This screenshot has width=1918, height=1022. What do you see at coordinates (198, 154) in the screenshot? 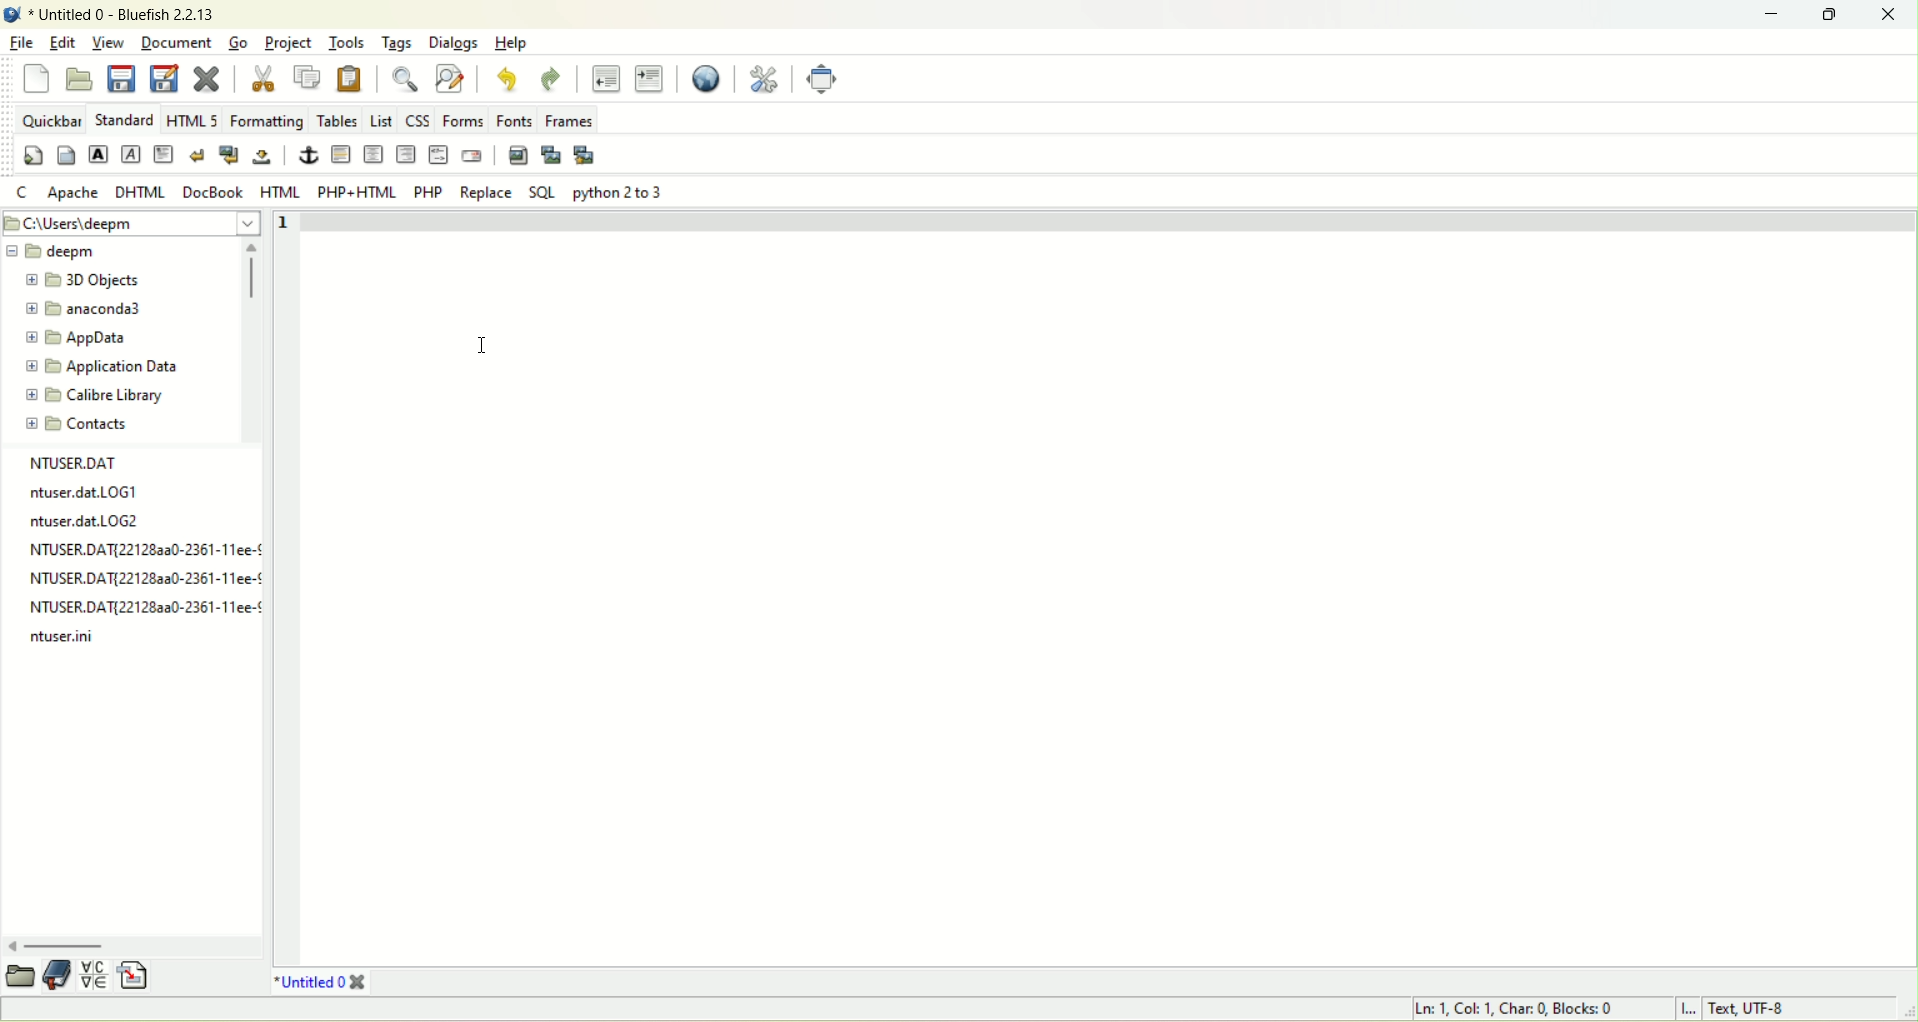
I see `line break` at bounding box center [198, 154].